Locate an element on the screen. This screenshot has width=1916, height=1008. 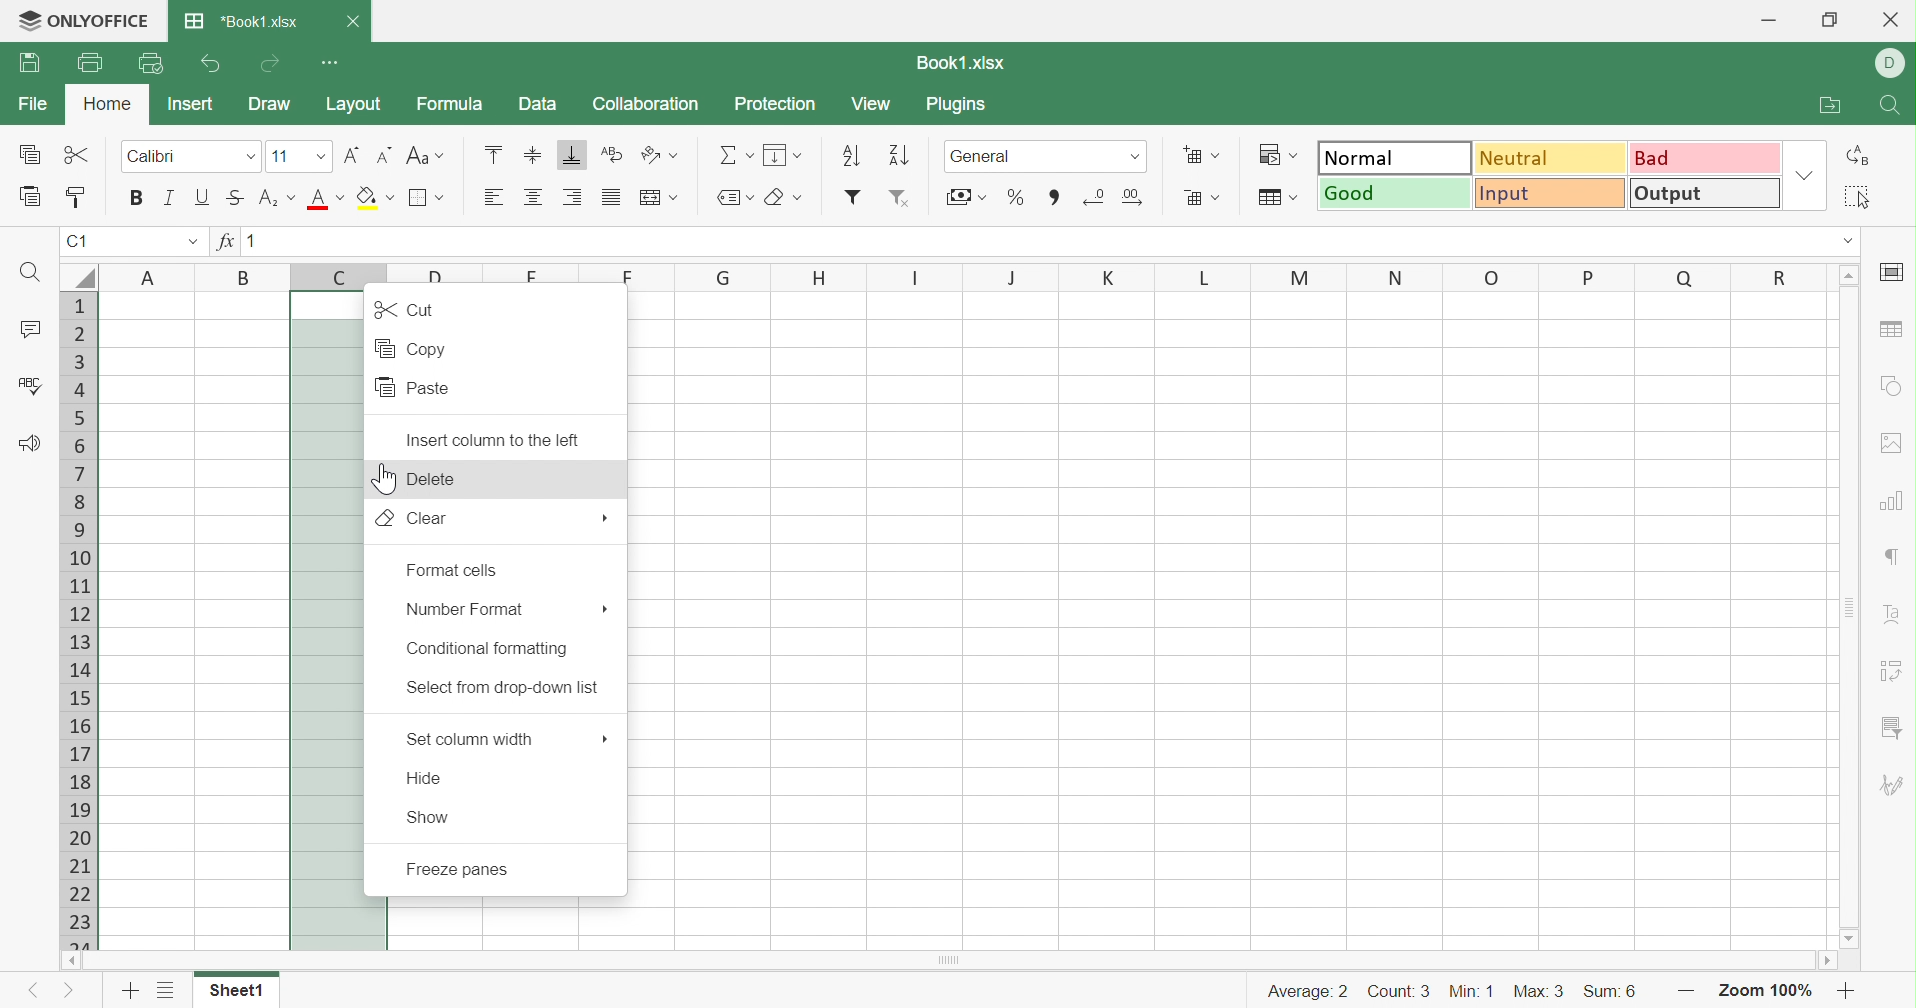
Average: 2 is located at coordinates (1308, 991).